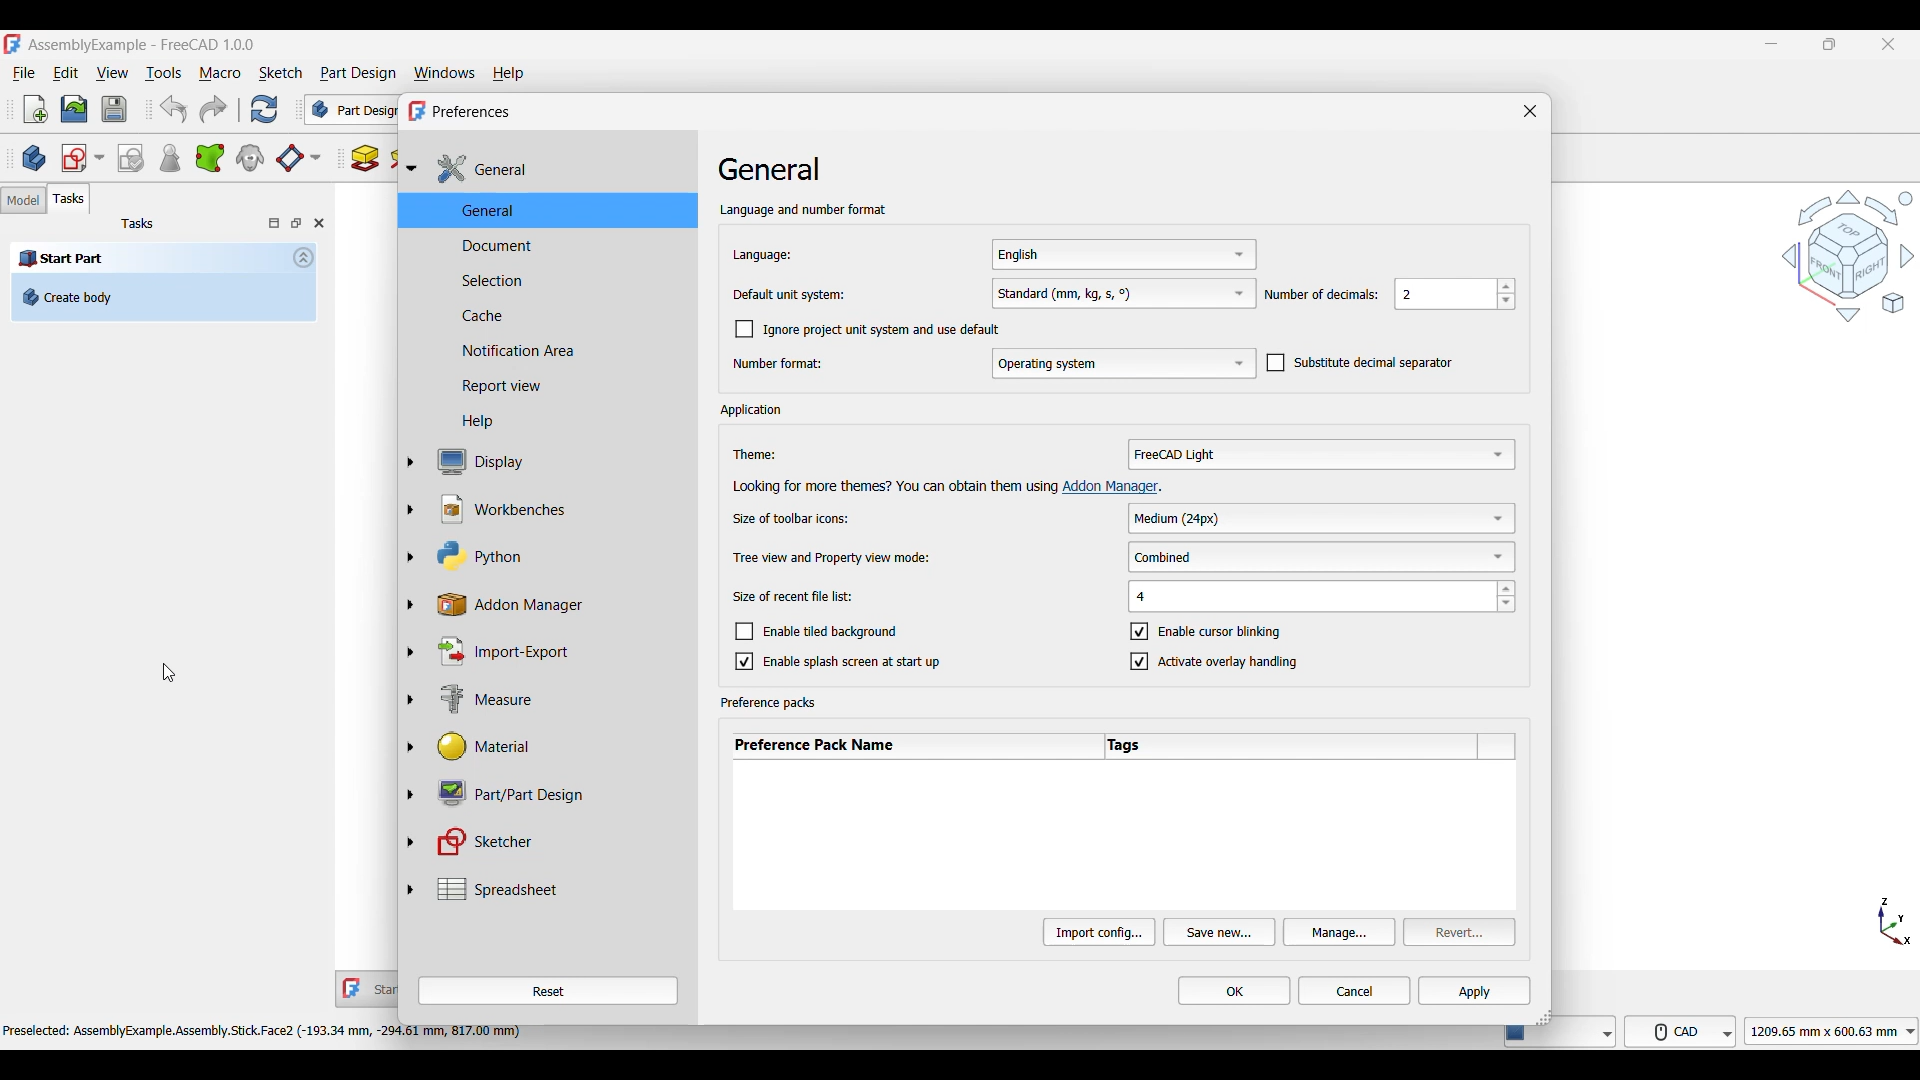 This screenshot has width=1920, height=1080. What do you see at coordinates (790, 256) in the screenshot?
I see `Language:` at bounding box center [790, 256].